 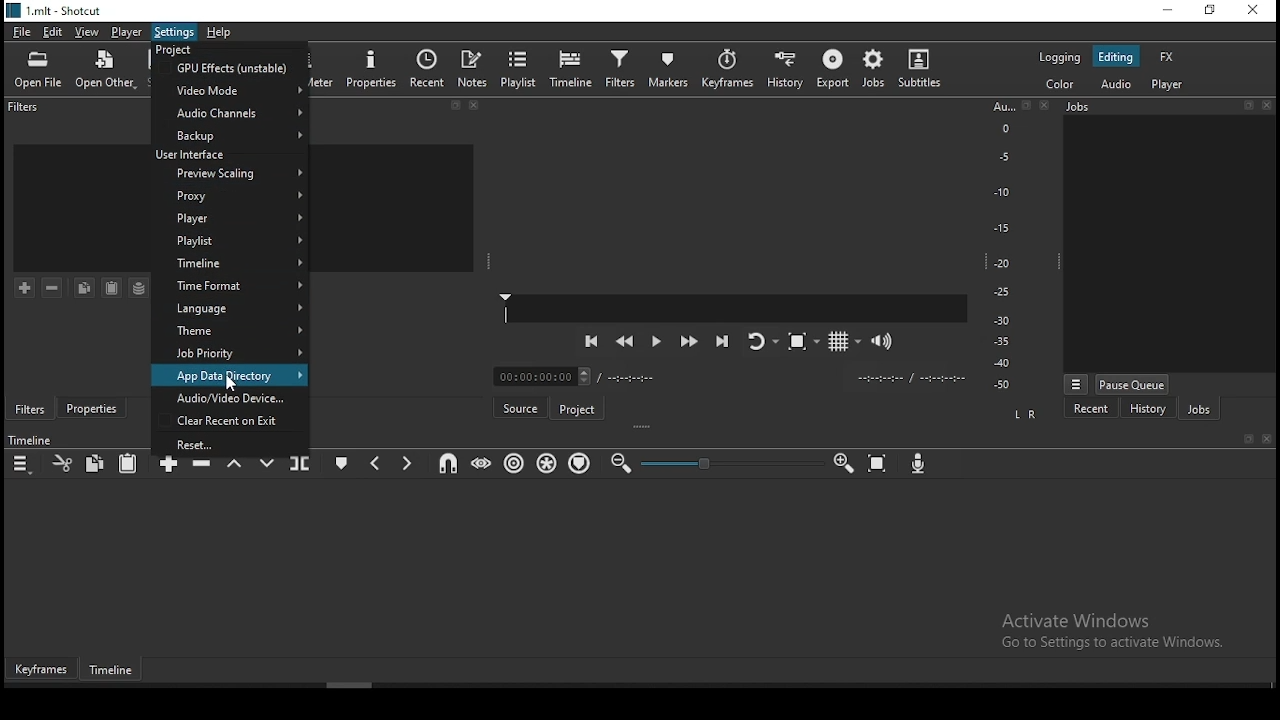 I want to click on player, so click(x=124, y=33).